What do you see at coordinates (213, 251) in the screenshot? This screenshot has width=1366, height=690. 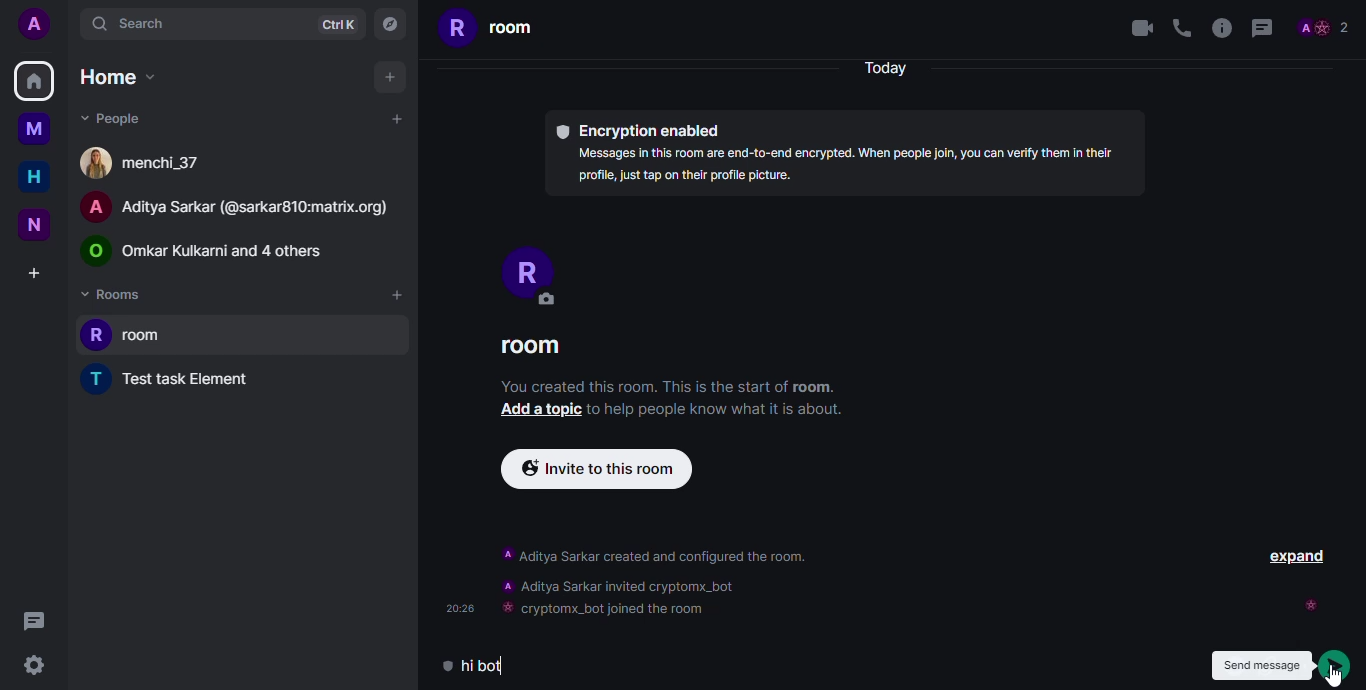 I see `people` at bounding box center [213, 251].